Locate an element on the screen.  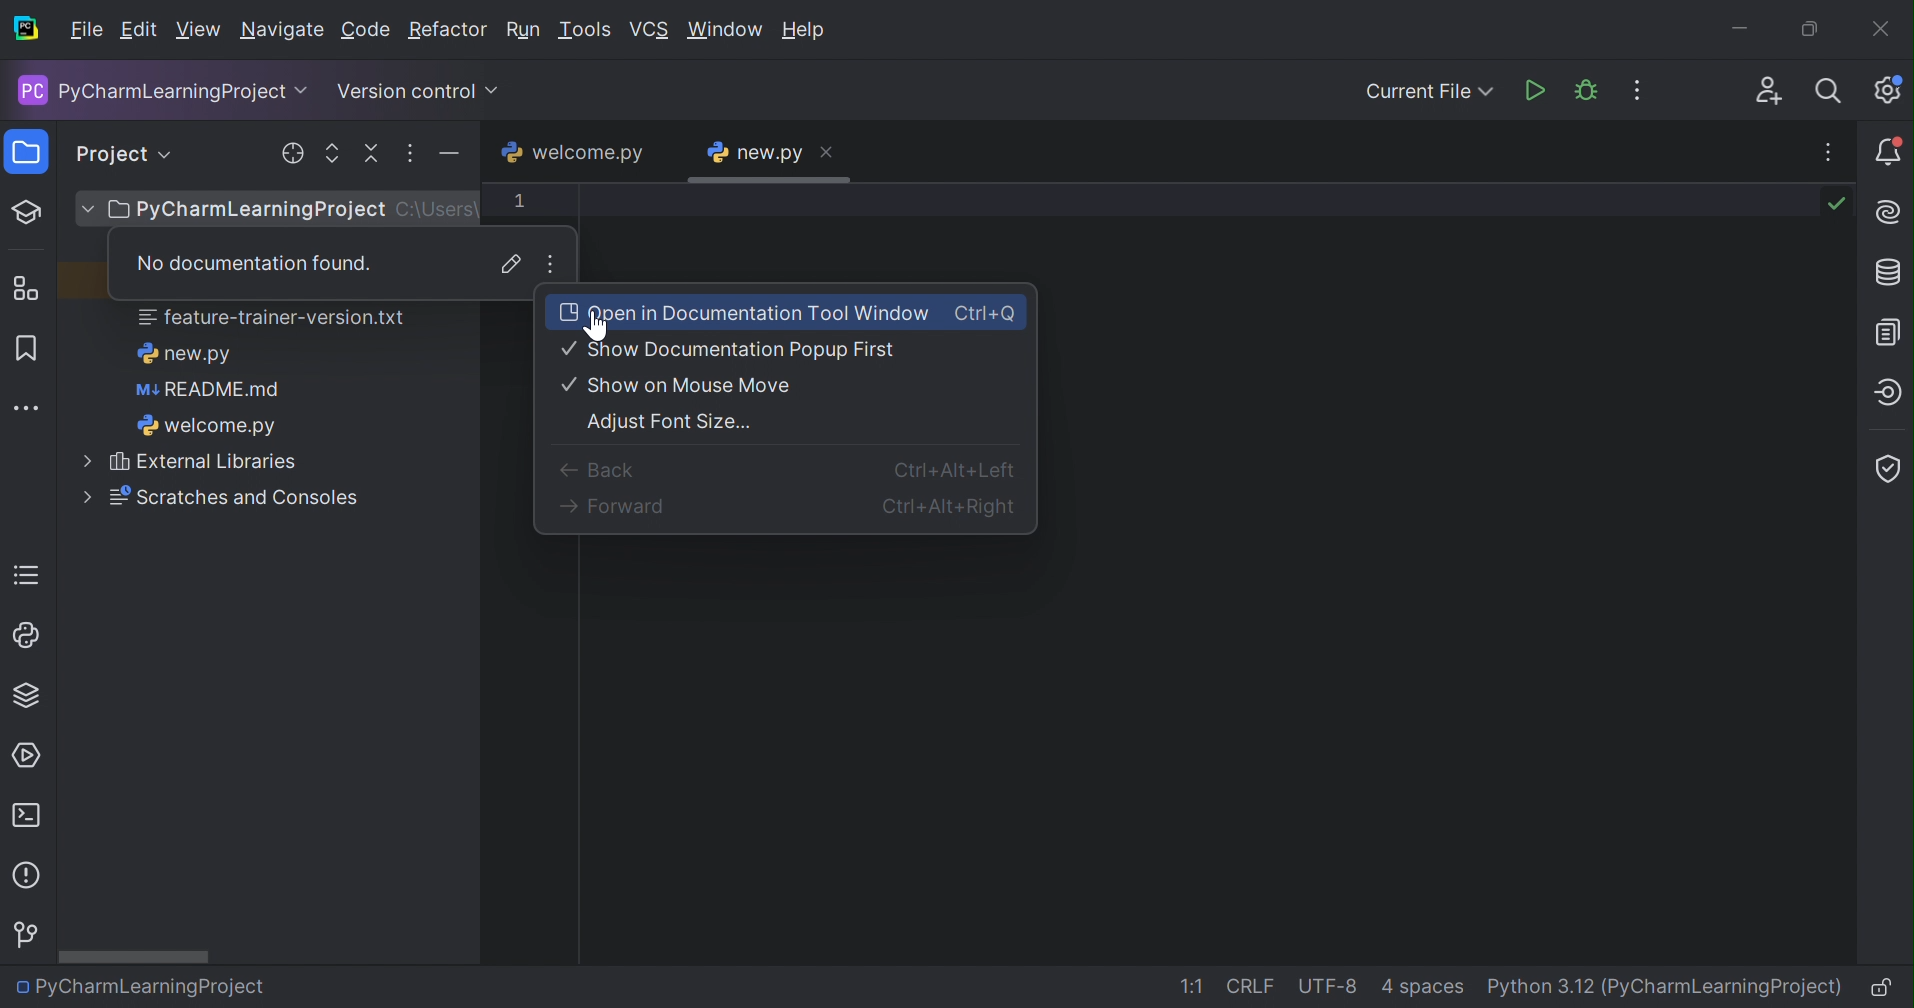
No documentation found. is located at coordinates (249, 262).